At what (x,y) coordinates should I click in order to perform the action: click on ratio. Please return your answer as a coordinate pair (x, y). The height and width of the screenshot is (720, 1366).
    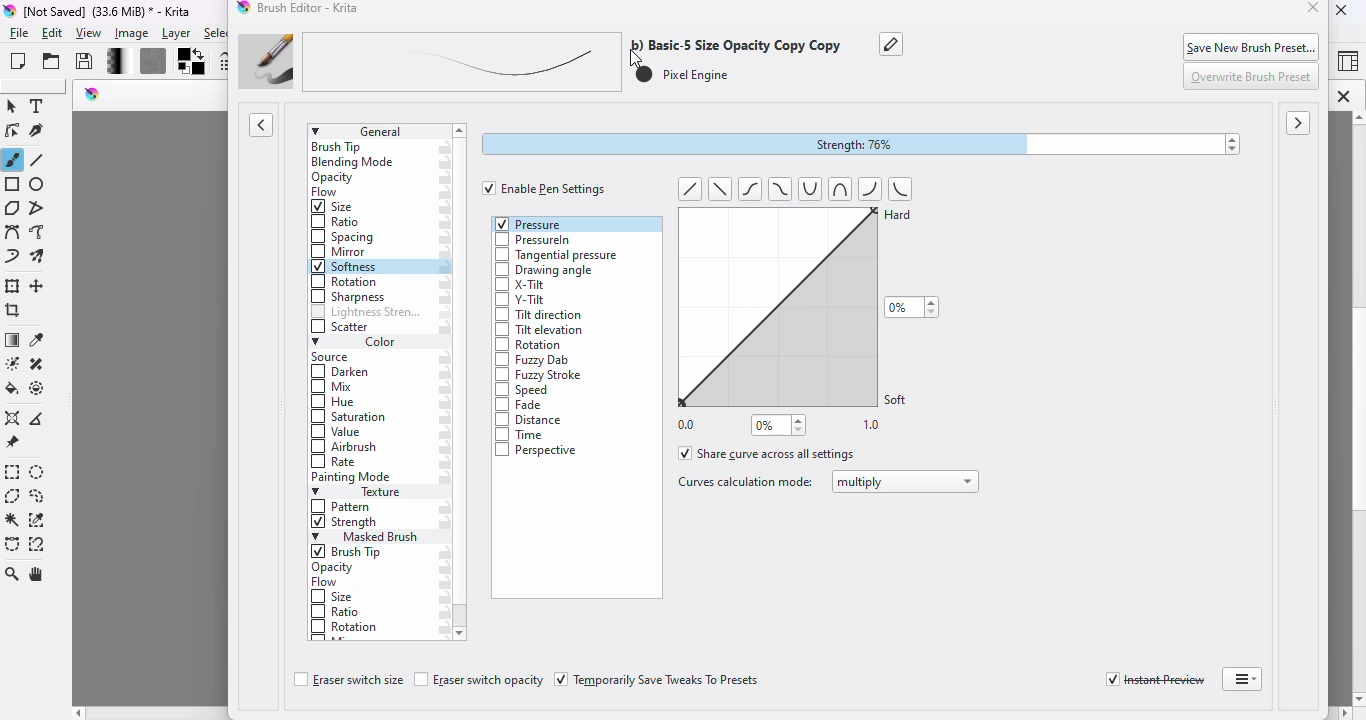
    Looking at the image, I should click on (336, 610).